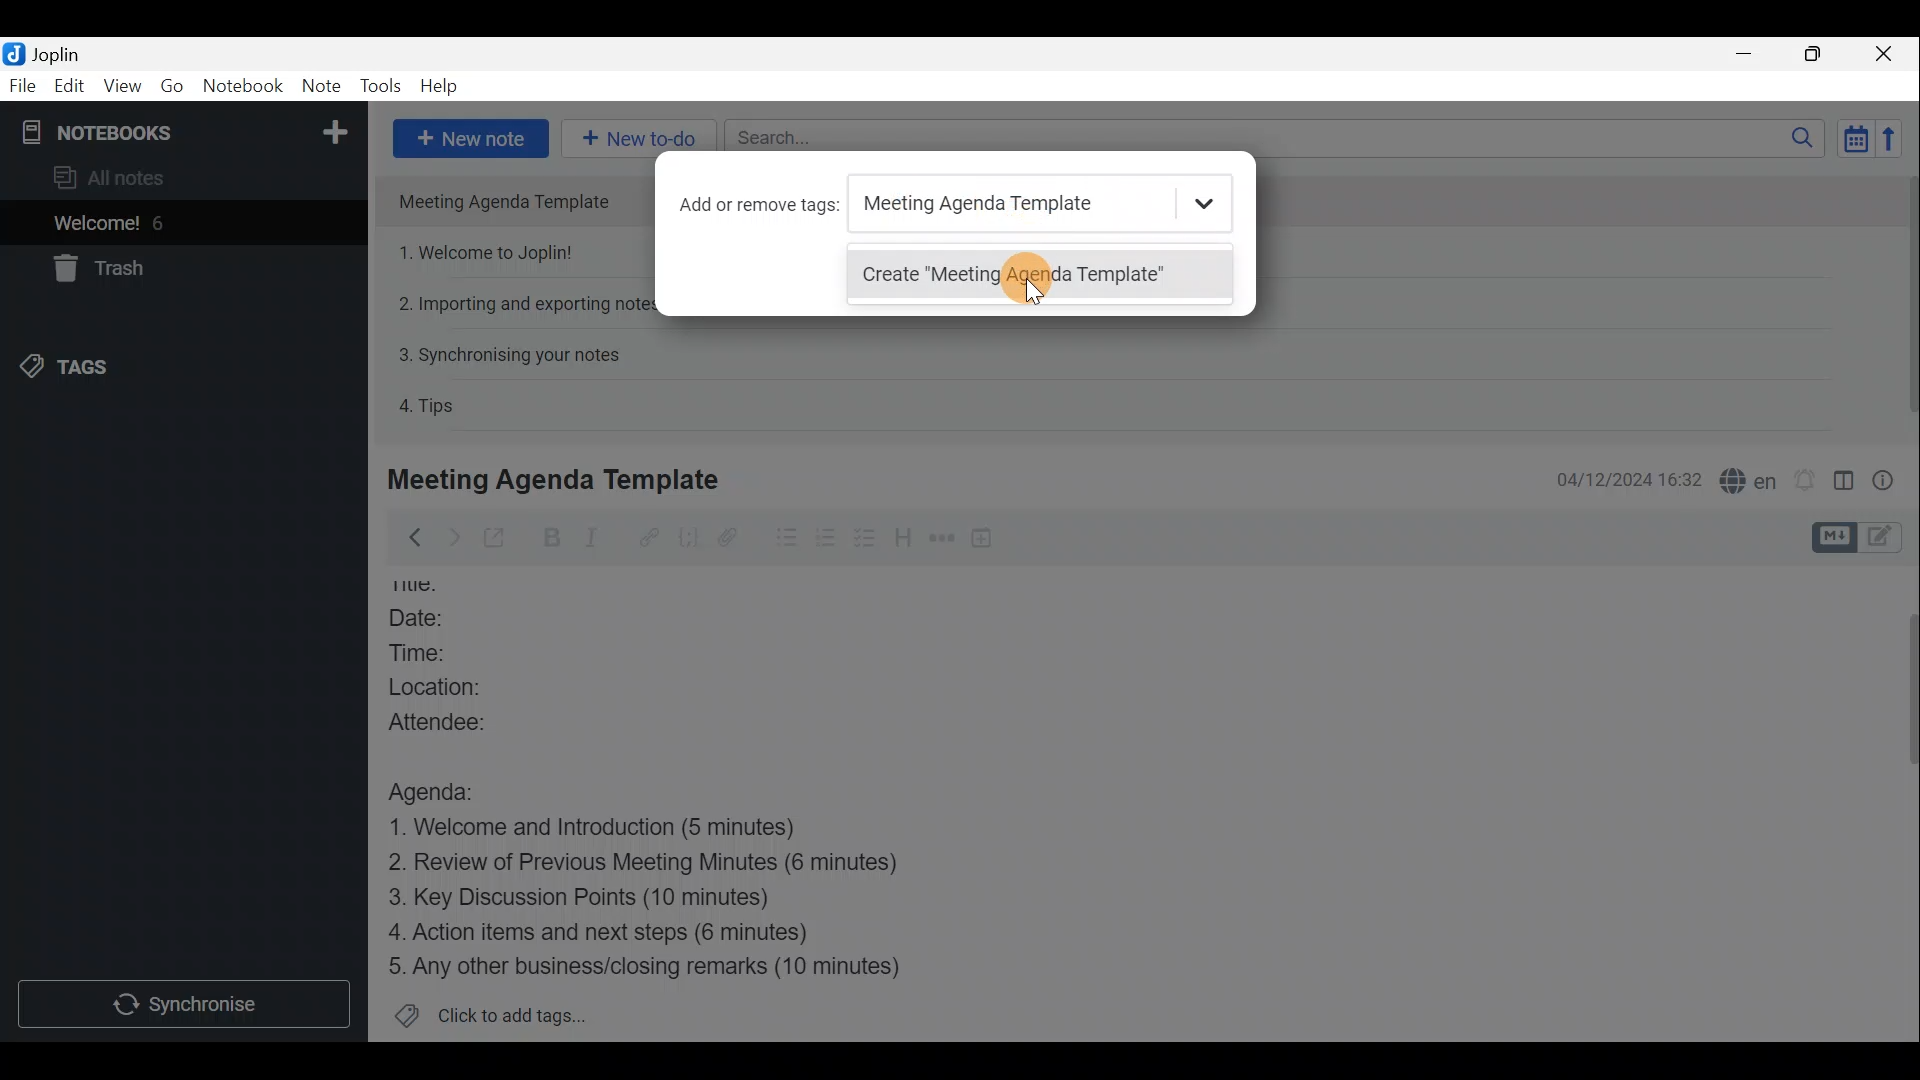 This screenshot has width=1920, height=1080. What do you see at coordinates (142, 177) in the screenshot?
I see `All notes` at bounding box center [142, 177].